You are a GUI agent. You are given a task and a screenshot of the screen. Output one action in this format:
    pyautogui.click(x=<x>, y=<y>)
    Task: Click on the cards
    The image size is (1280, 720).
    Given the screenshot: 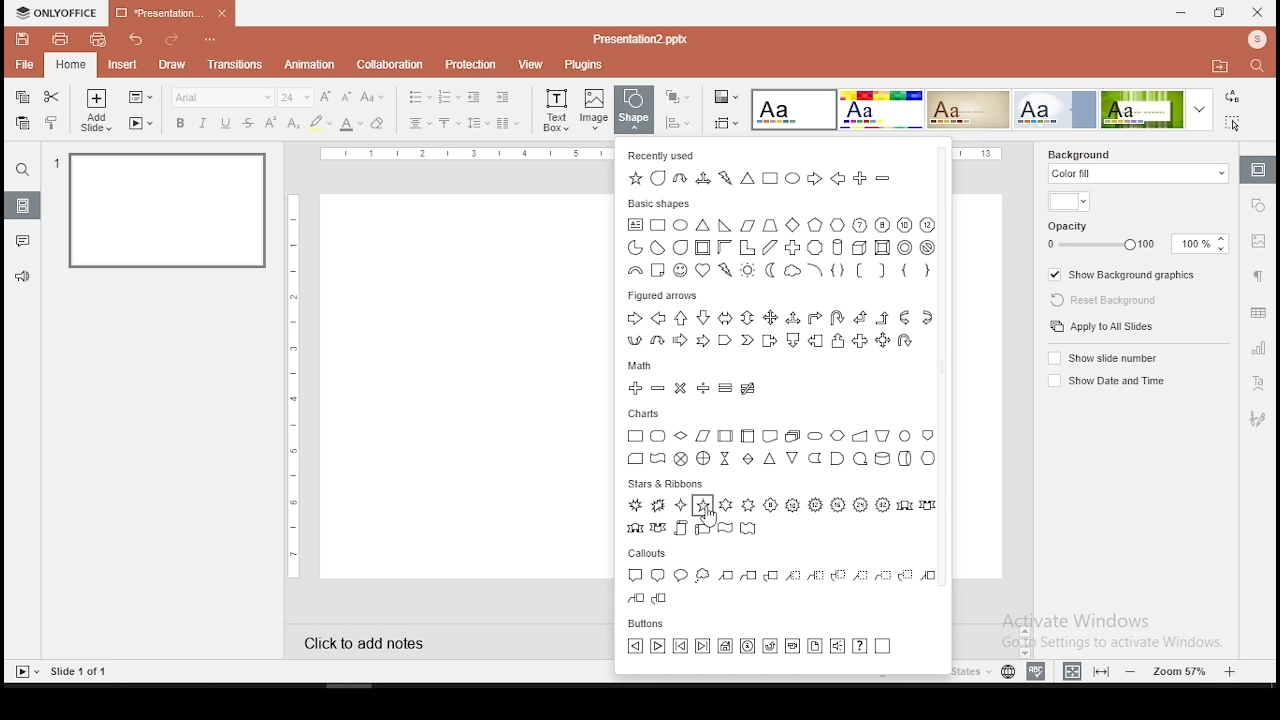 What is the action you would take?
    pyautogui.click(x=782, y=446)
    